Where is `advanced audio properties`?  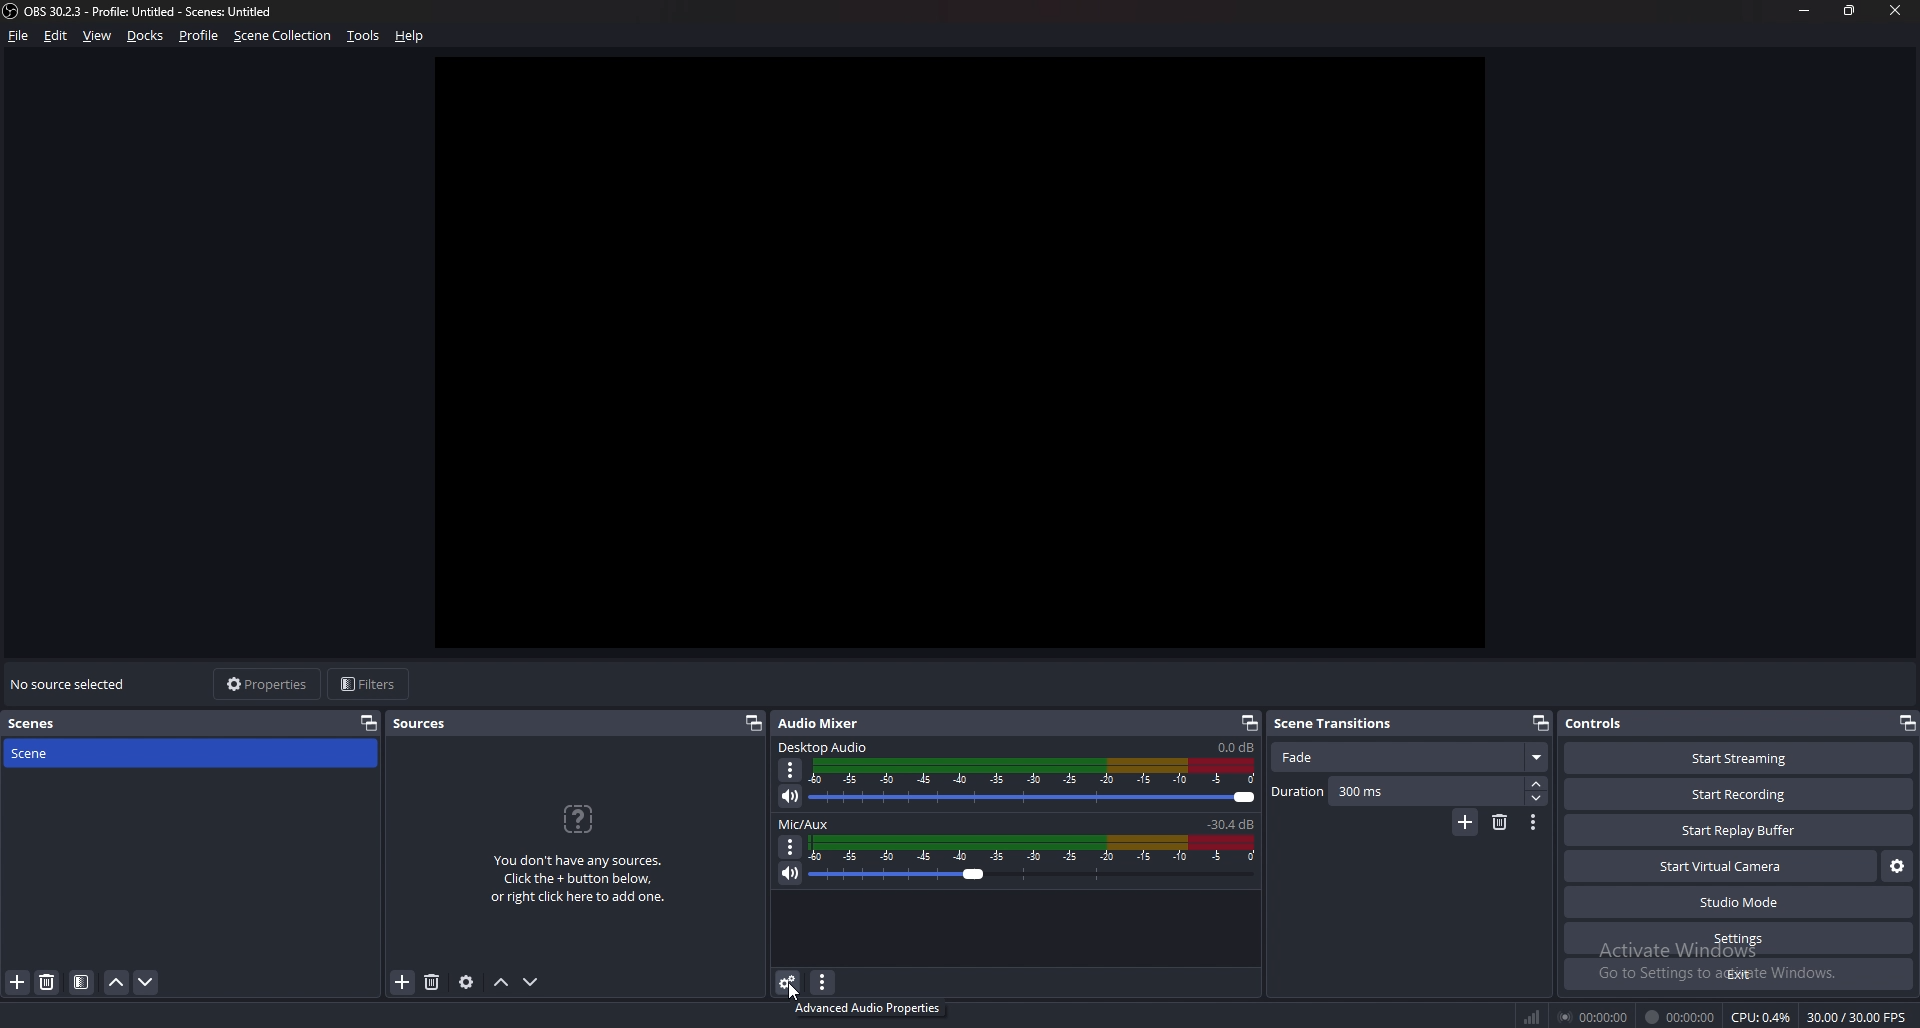 advanced audio properties is located at coordinates (789, 982).